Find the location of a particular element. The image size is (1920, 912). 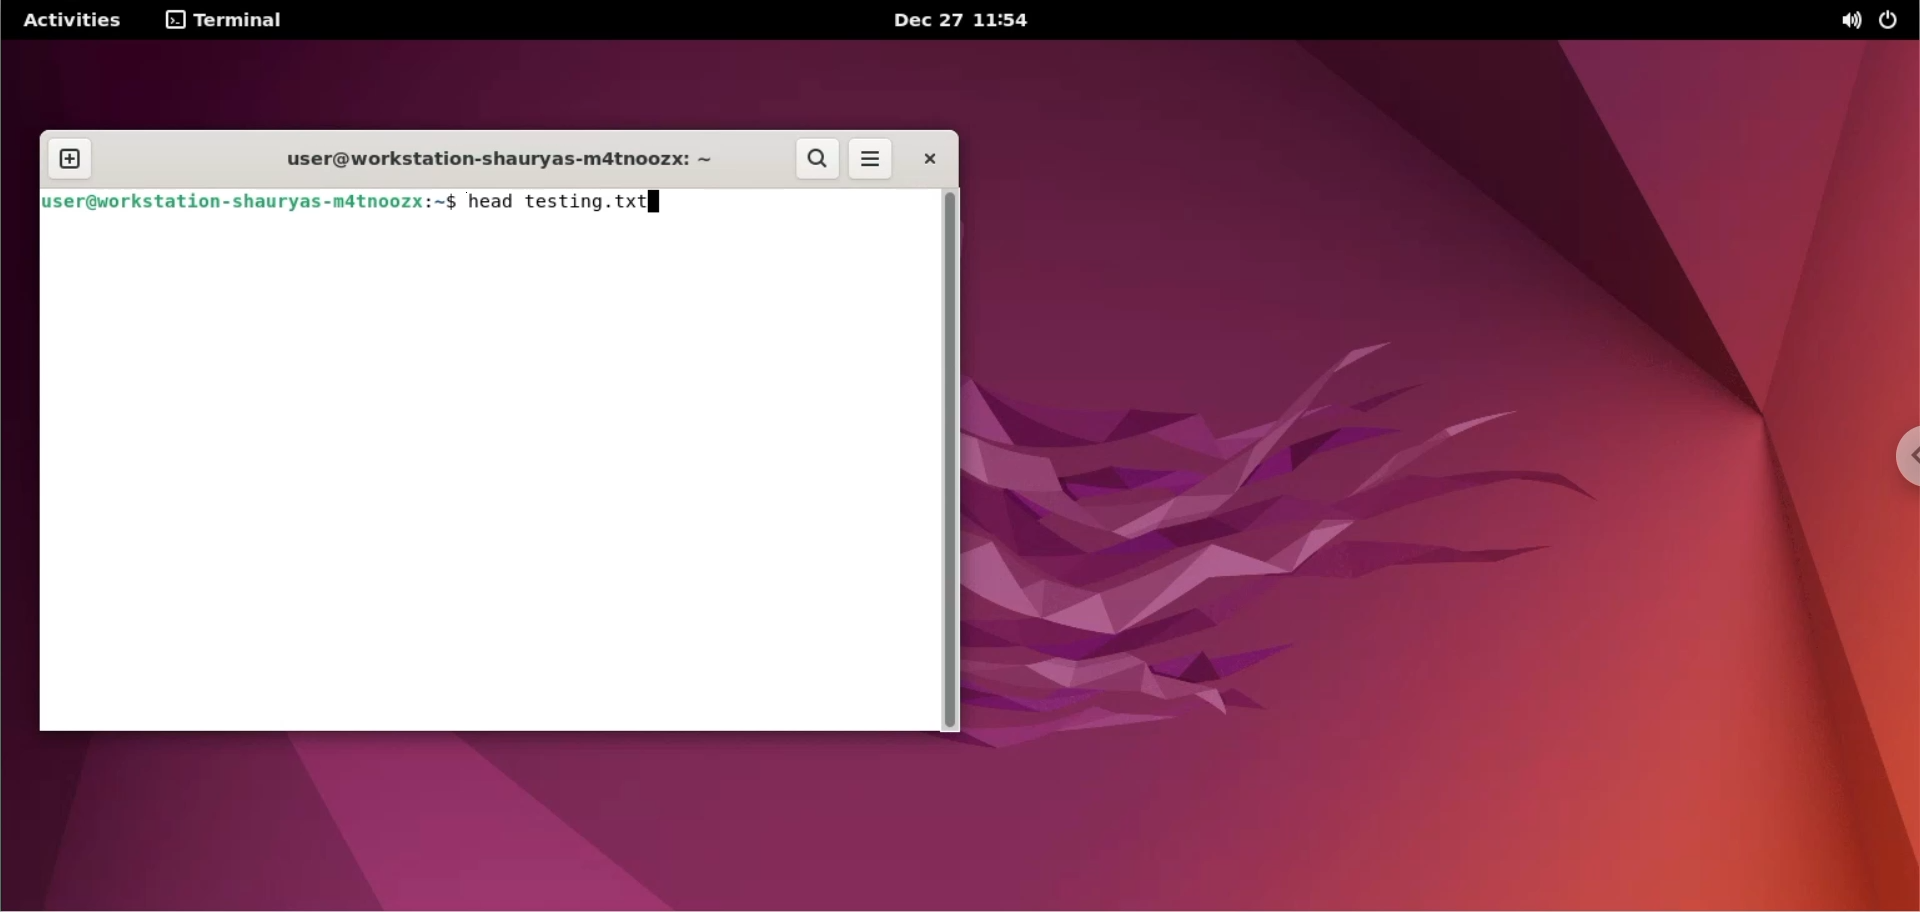

chrome options is located at coordinates (1902, 457).